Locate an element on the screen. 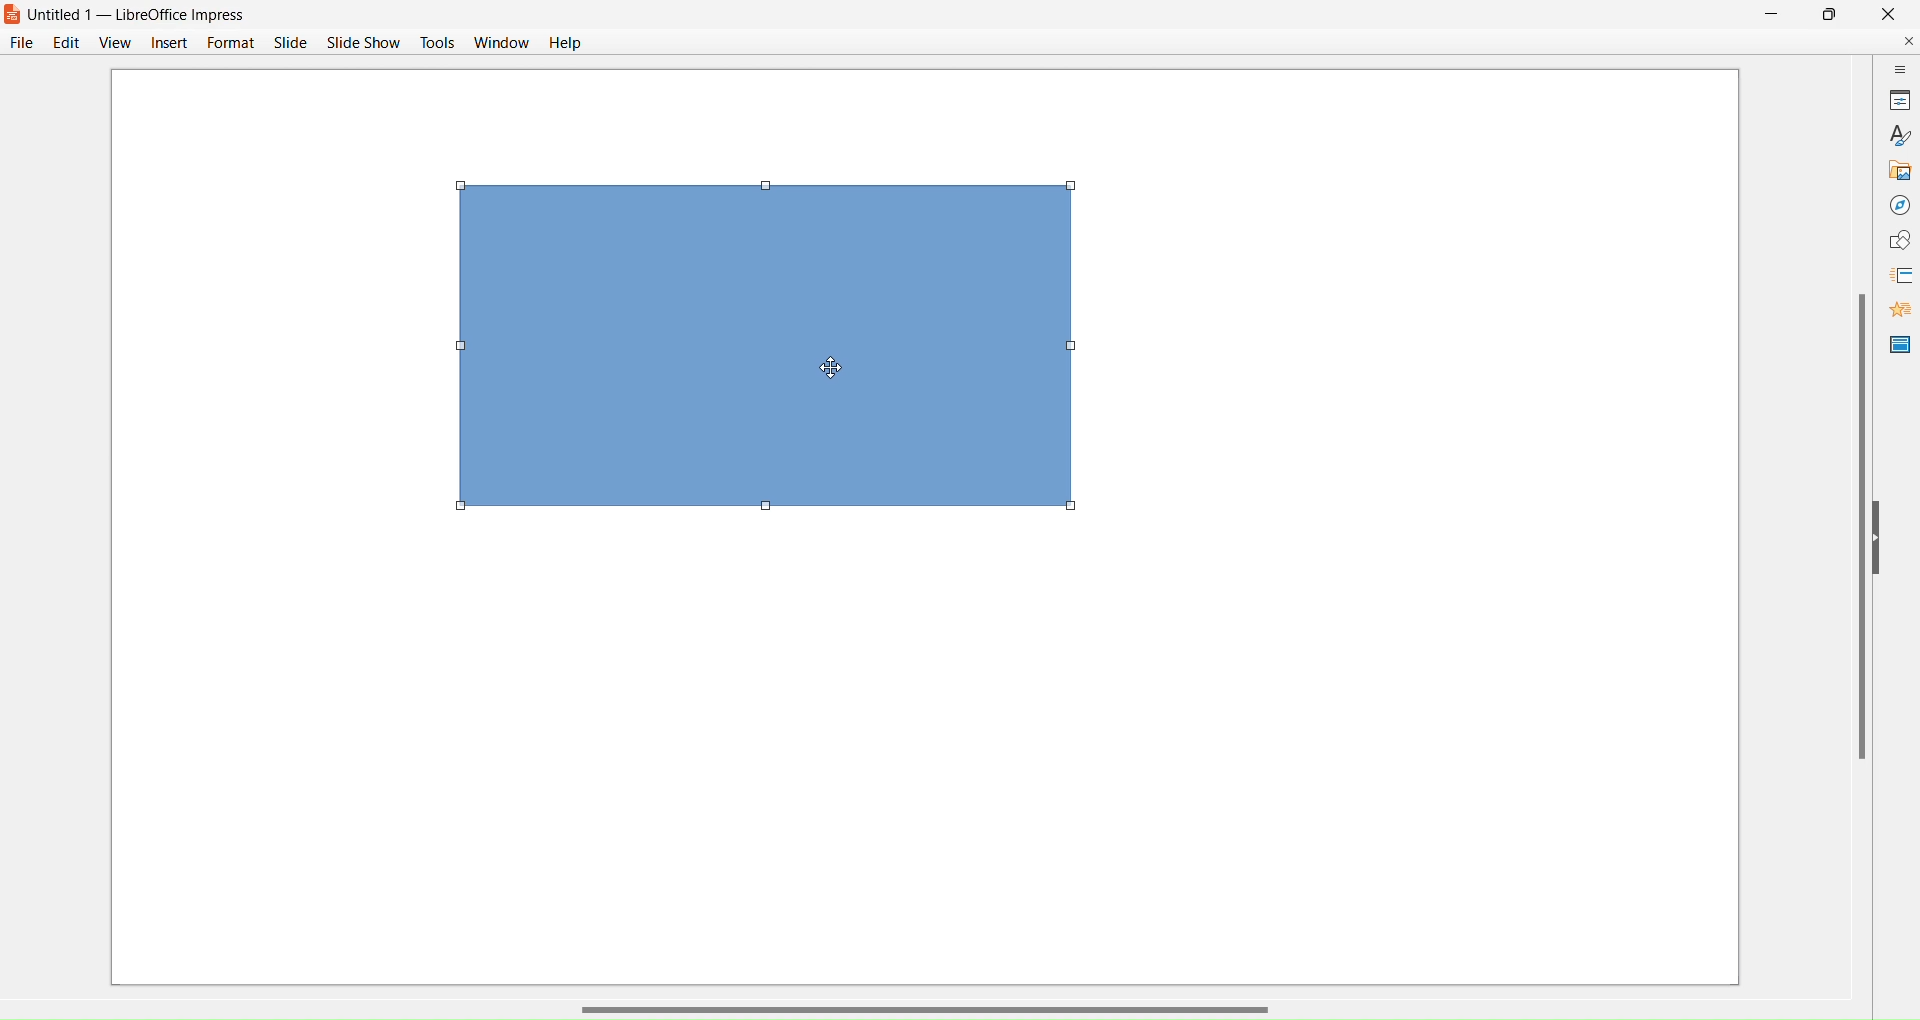 This screenshot has height=1020, width=1920. Properties is located at coordinates (1897, 97).